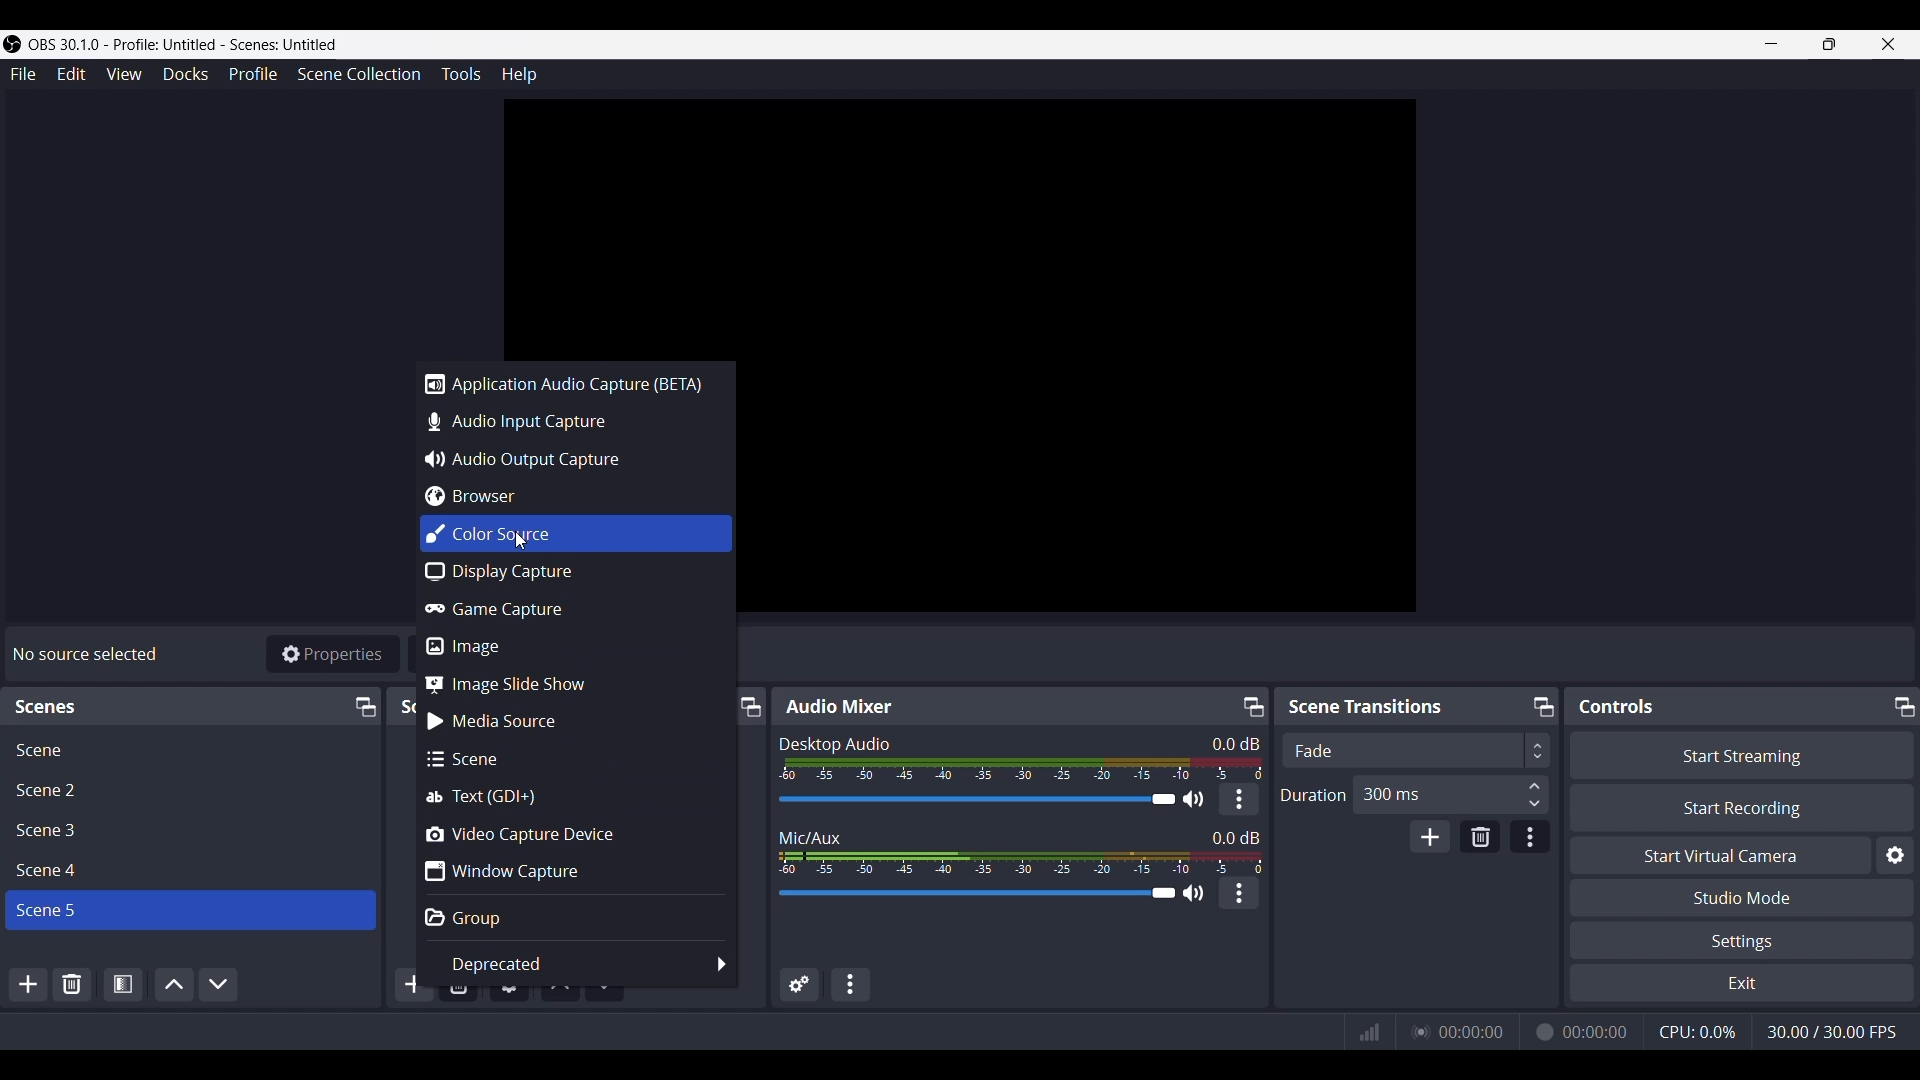 The image size is (1920, 1080). What do you see at coordinates (188, 747) in the screenshot?
I see `Scene File` at bounding box center [188, 747].